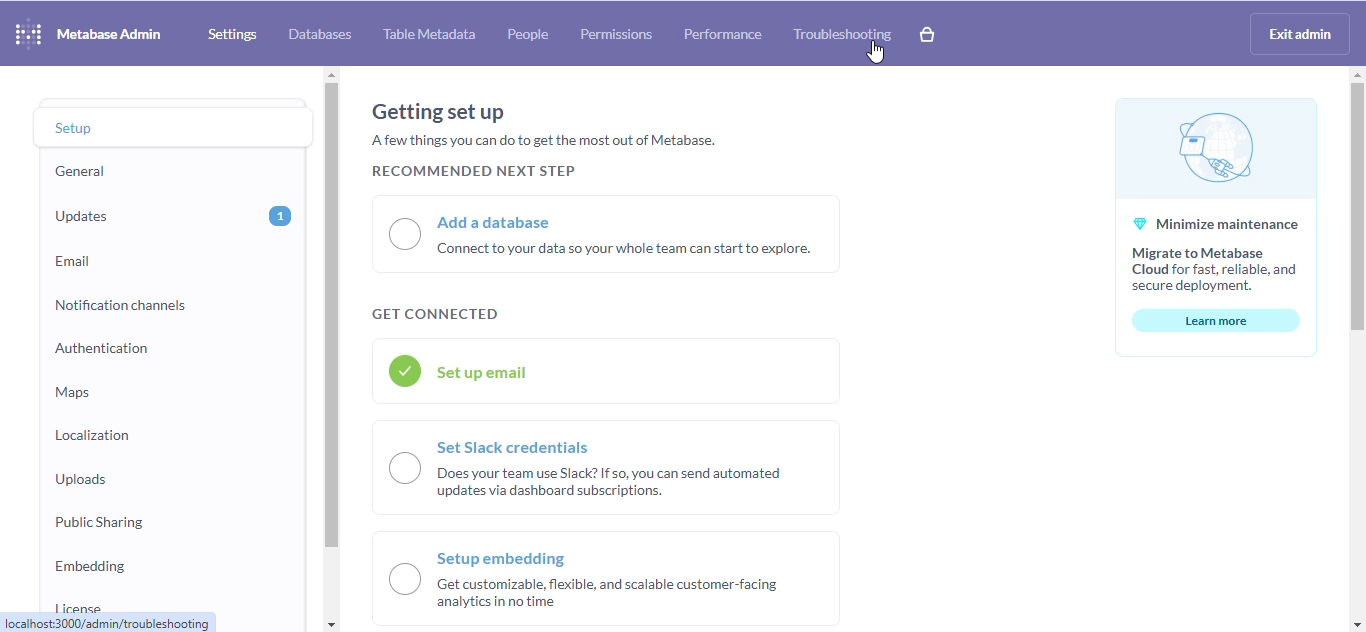 This screenshot has height=632, width=1366. I want to click on cursor, so click(876, 52).